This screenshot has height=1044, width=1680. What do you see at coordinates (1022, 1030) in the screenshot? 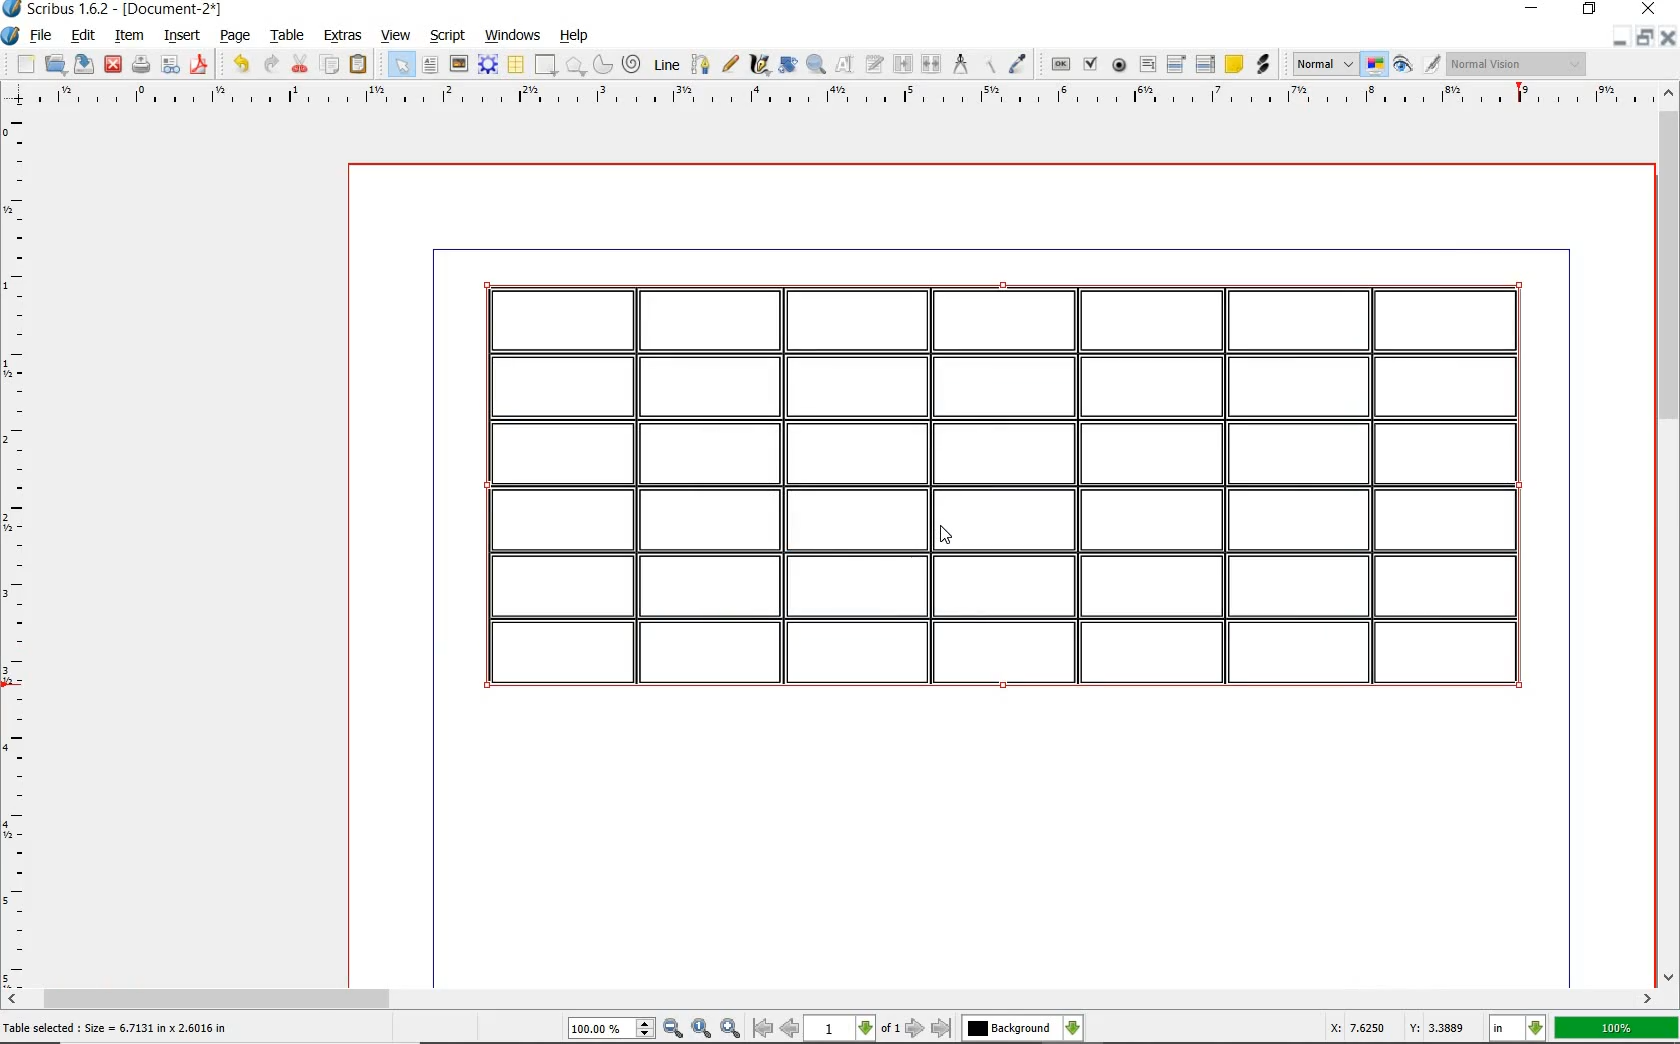
I see `select the current layer` at bounding box center [1022, 1030].